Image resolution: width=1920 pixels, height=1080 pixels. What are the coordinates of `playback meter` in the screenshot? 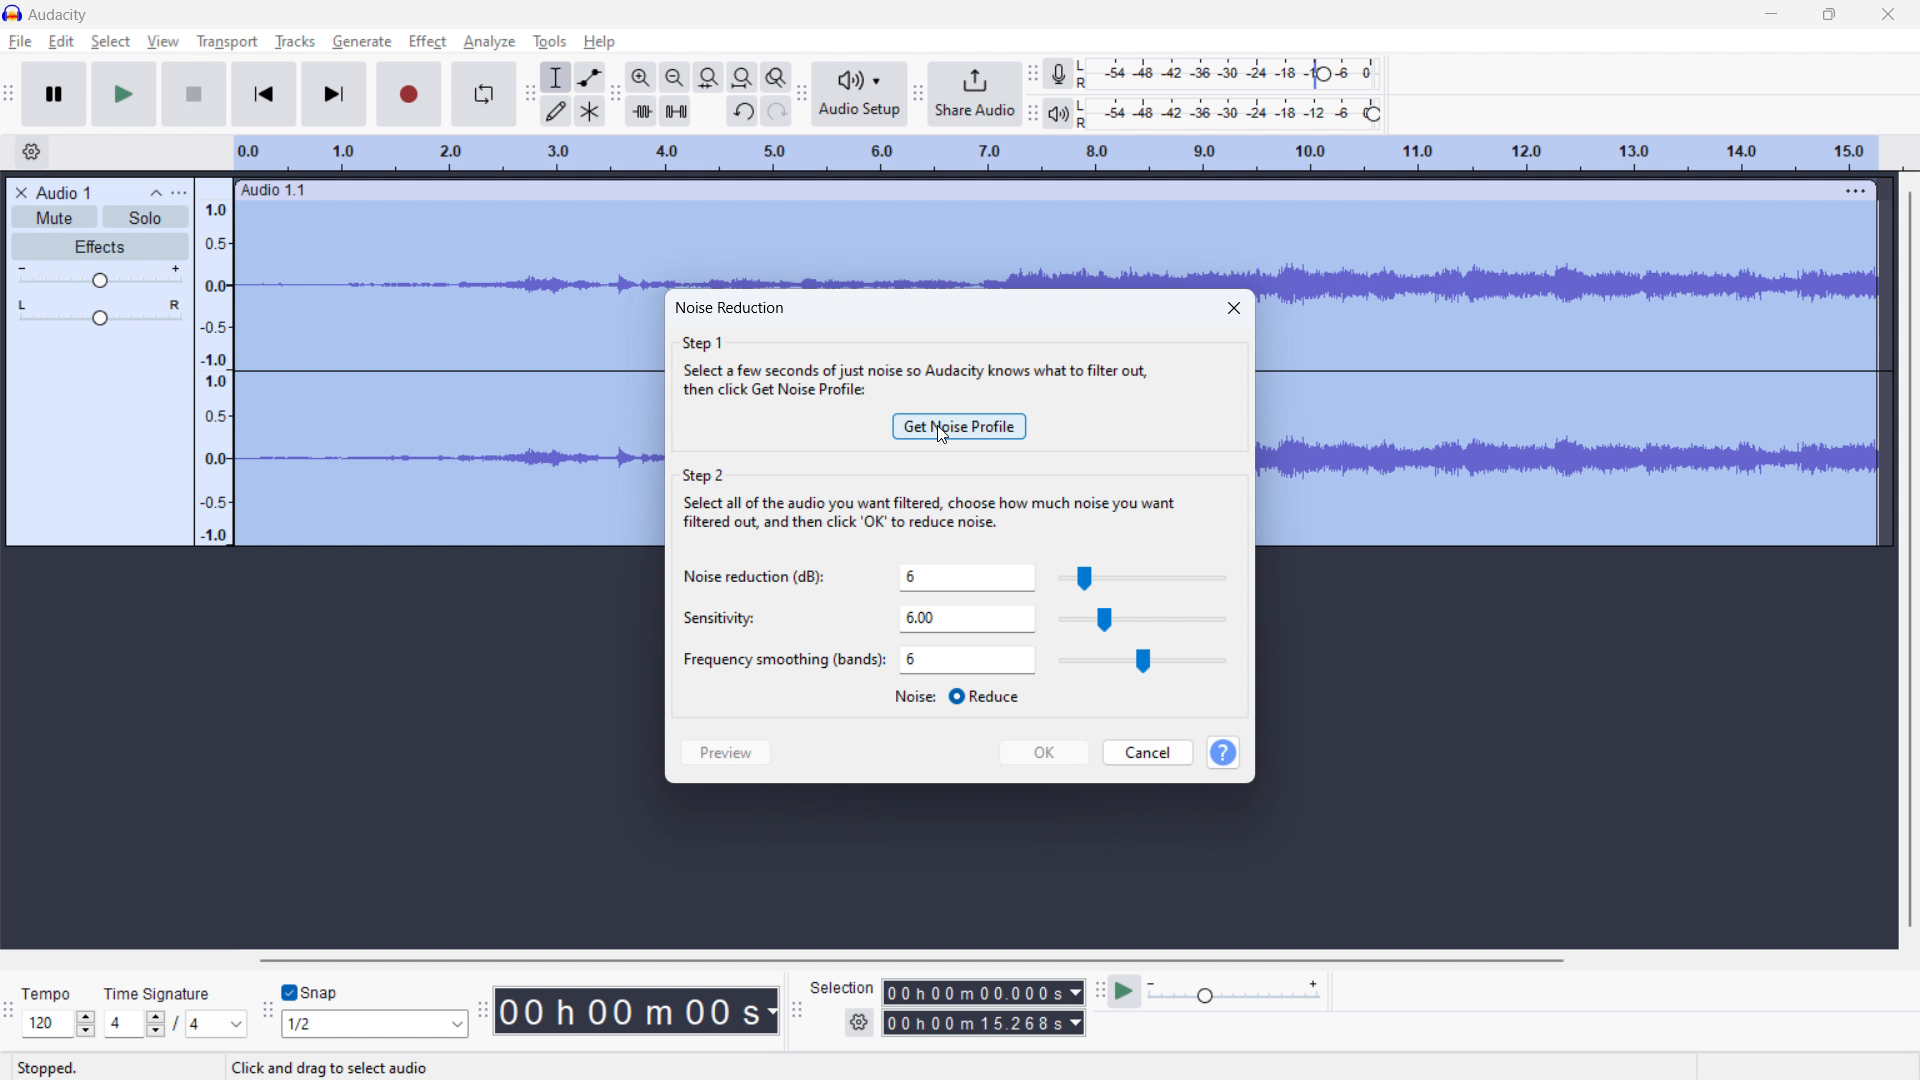 It's located at (1236, 992).